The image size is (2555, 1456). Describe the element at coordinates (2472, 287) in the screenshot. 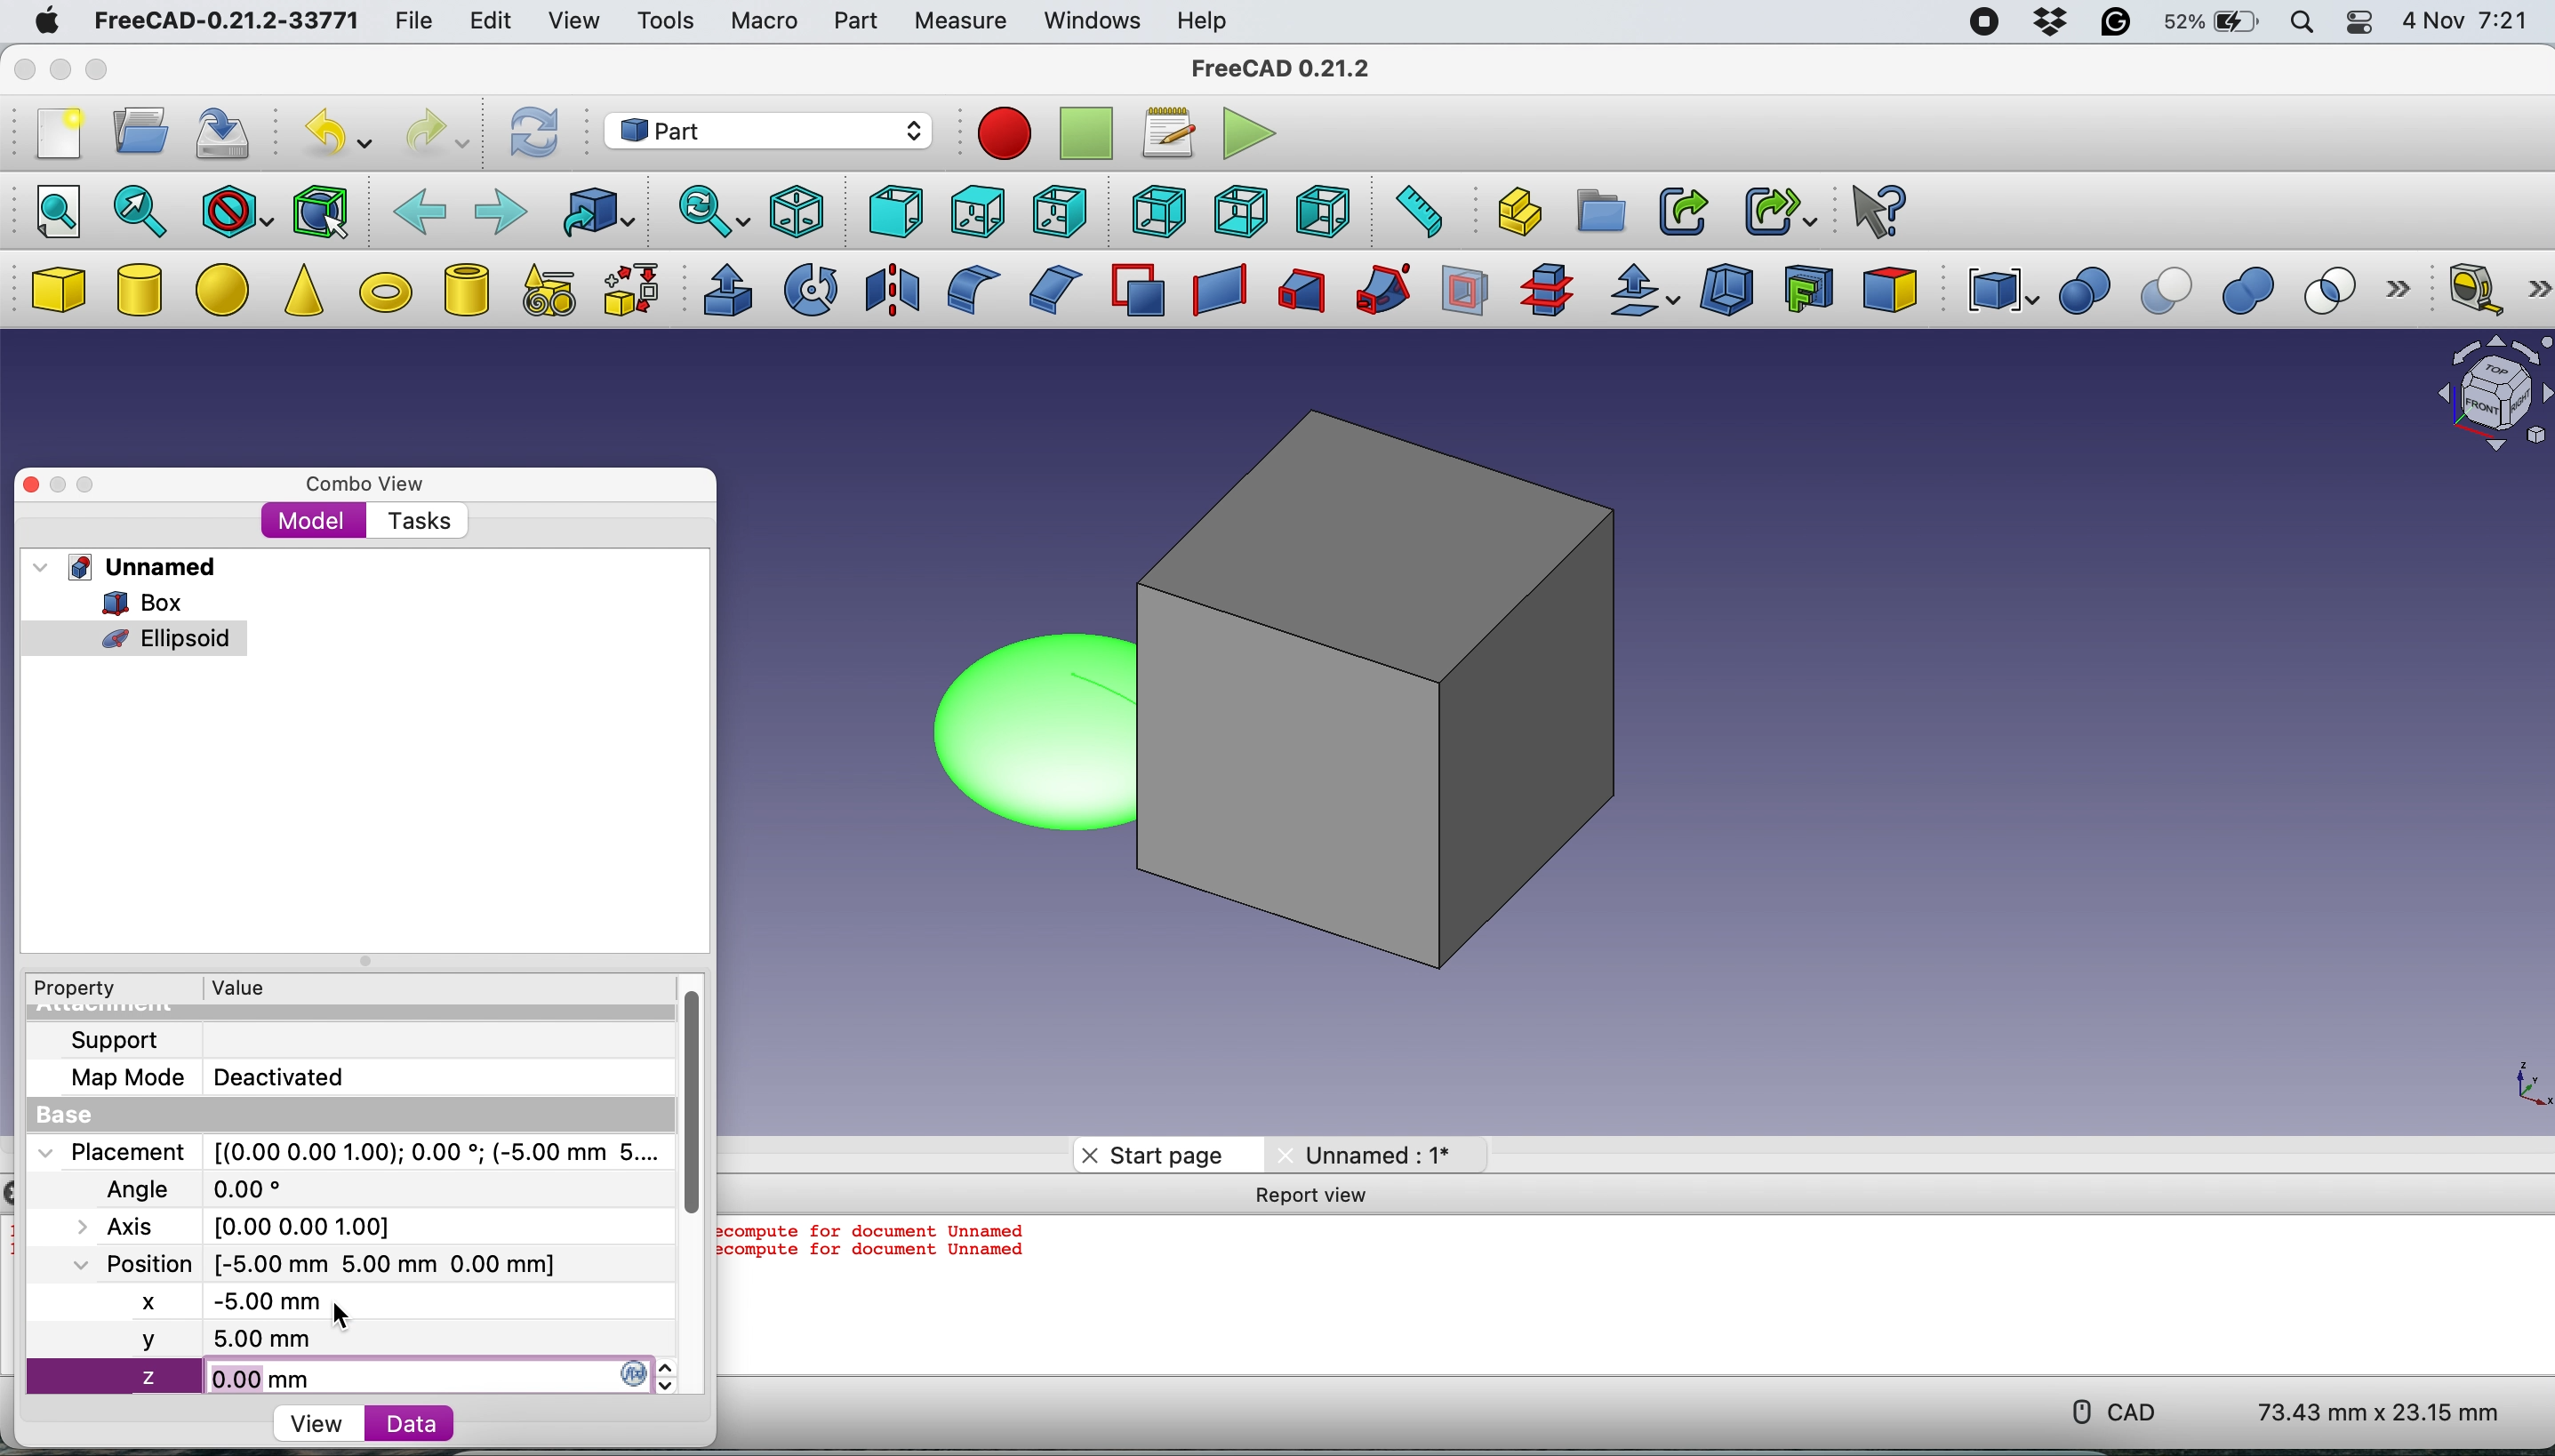

I see `measure linear` at that location.